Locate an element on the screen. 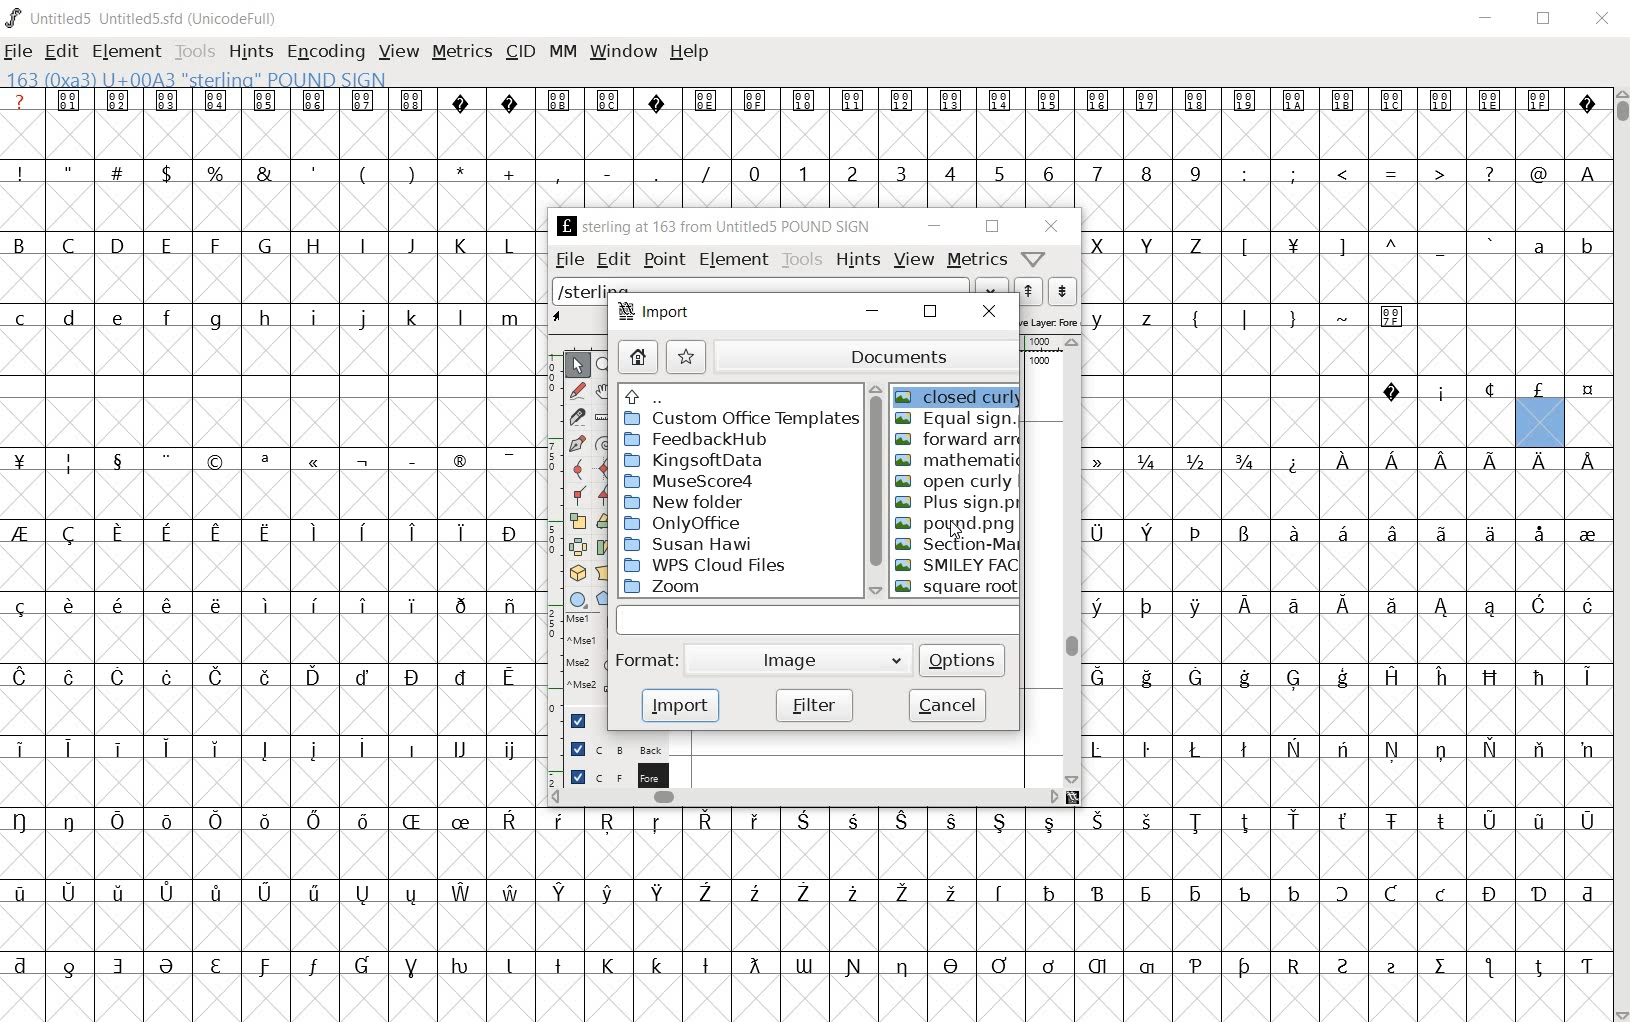 The width and height of the screenshot is (1630, 1022). Symbol is located at coordinates (165, 819).